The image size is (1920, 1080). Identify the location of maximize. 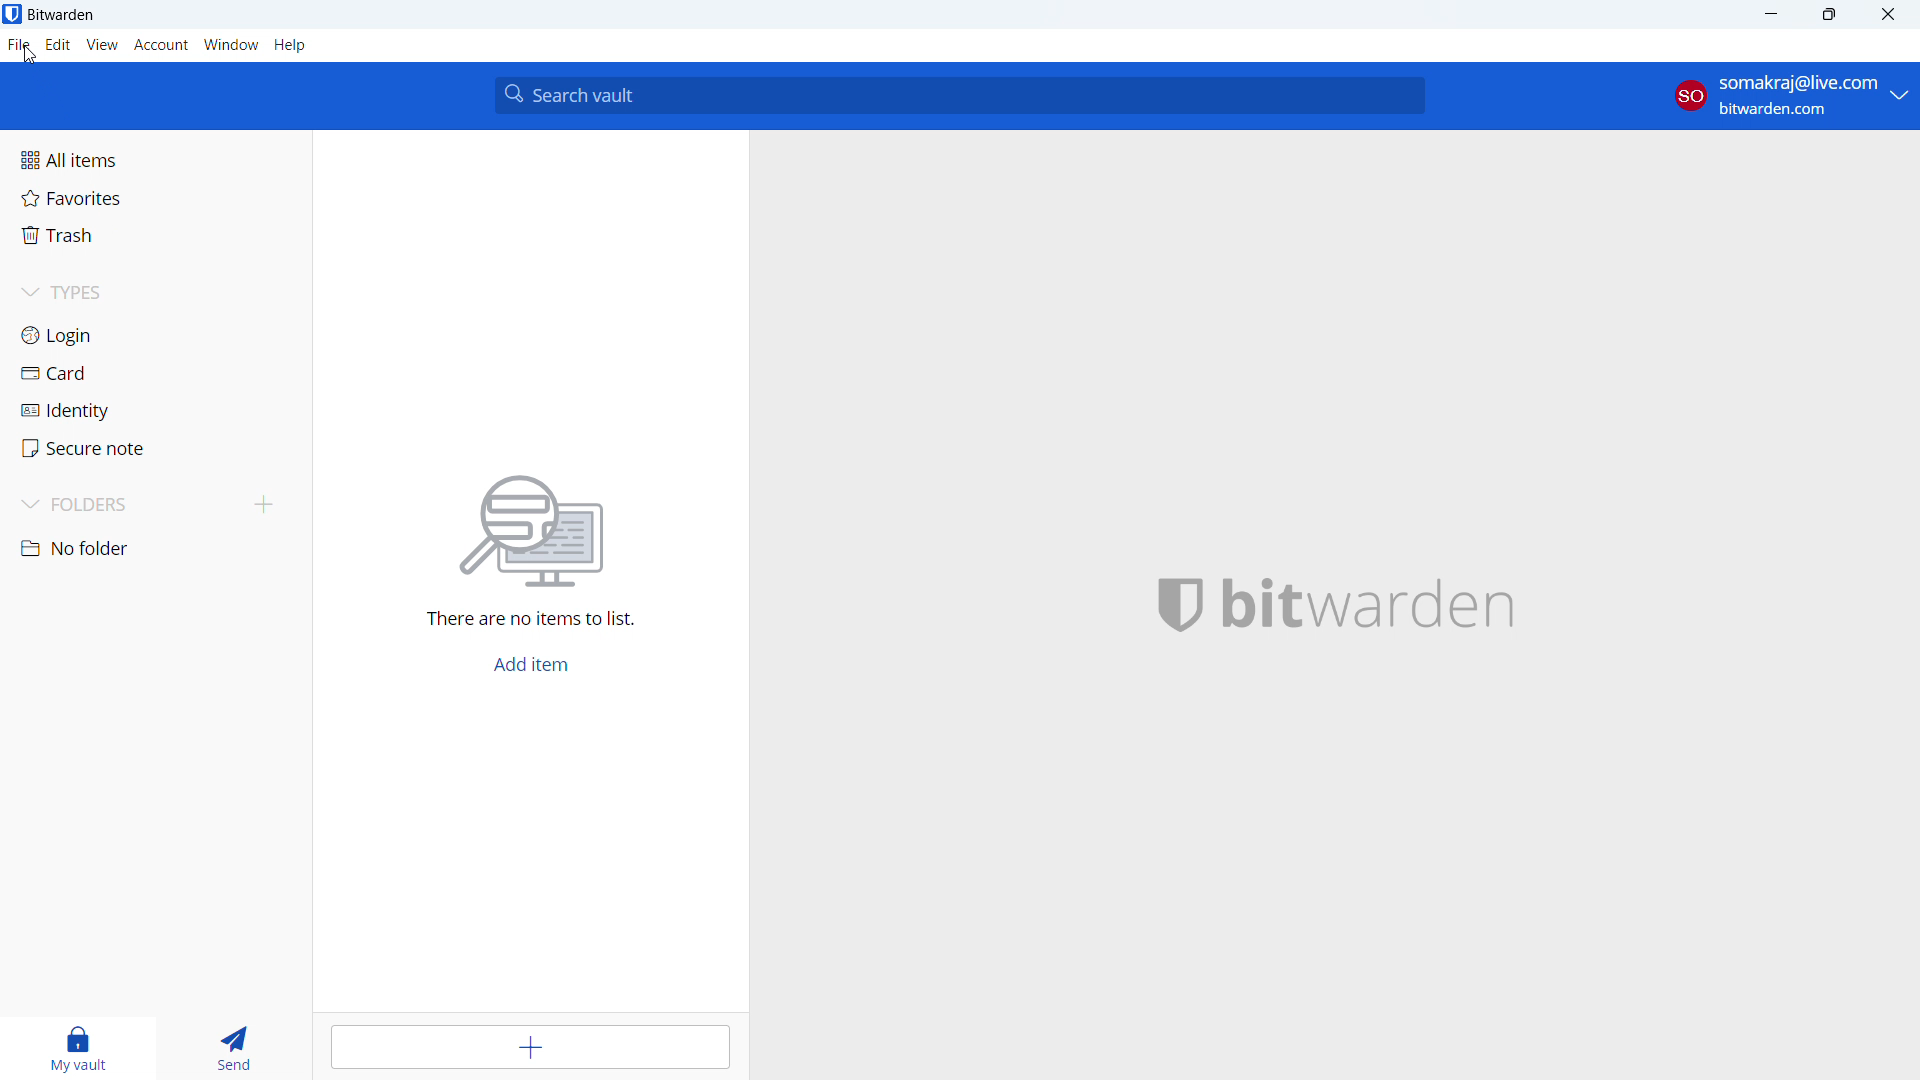
(1832, 14).